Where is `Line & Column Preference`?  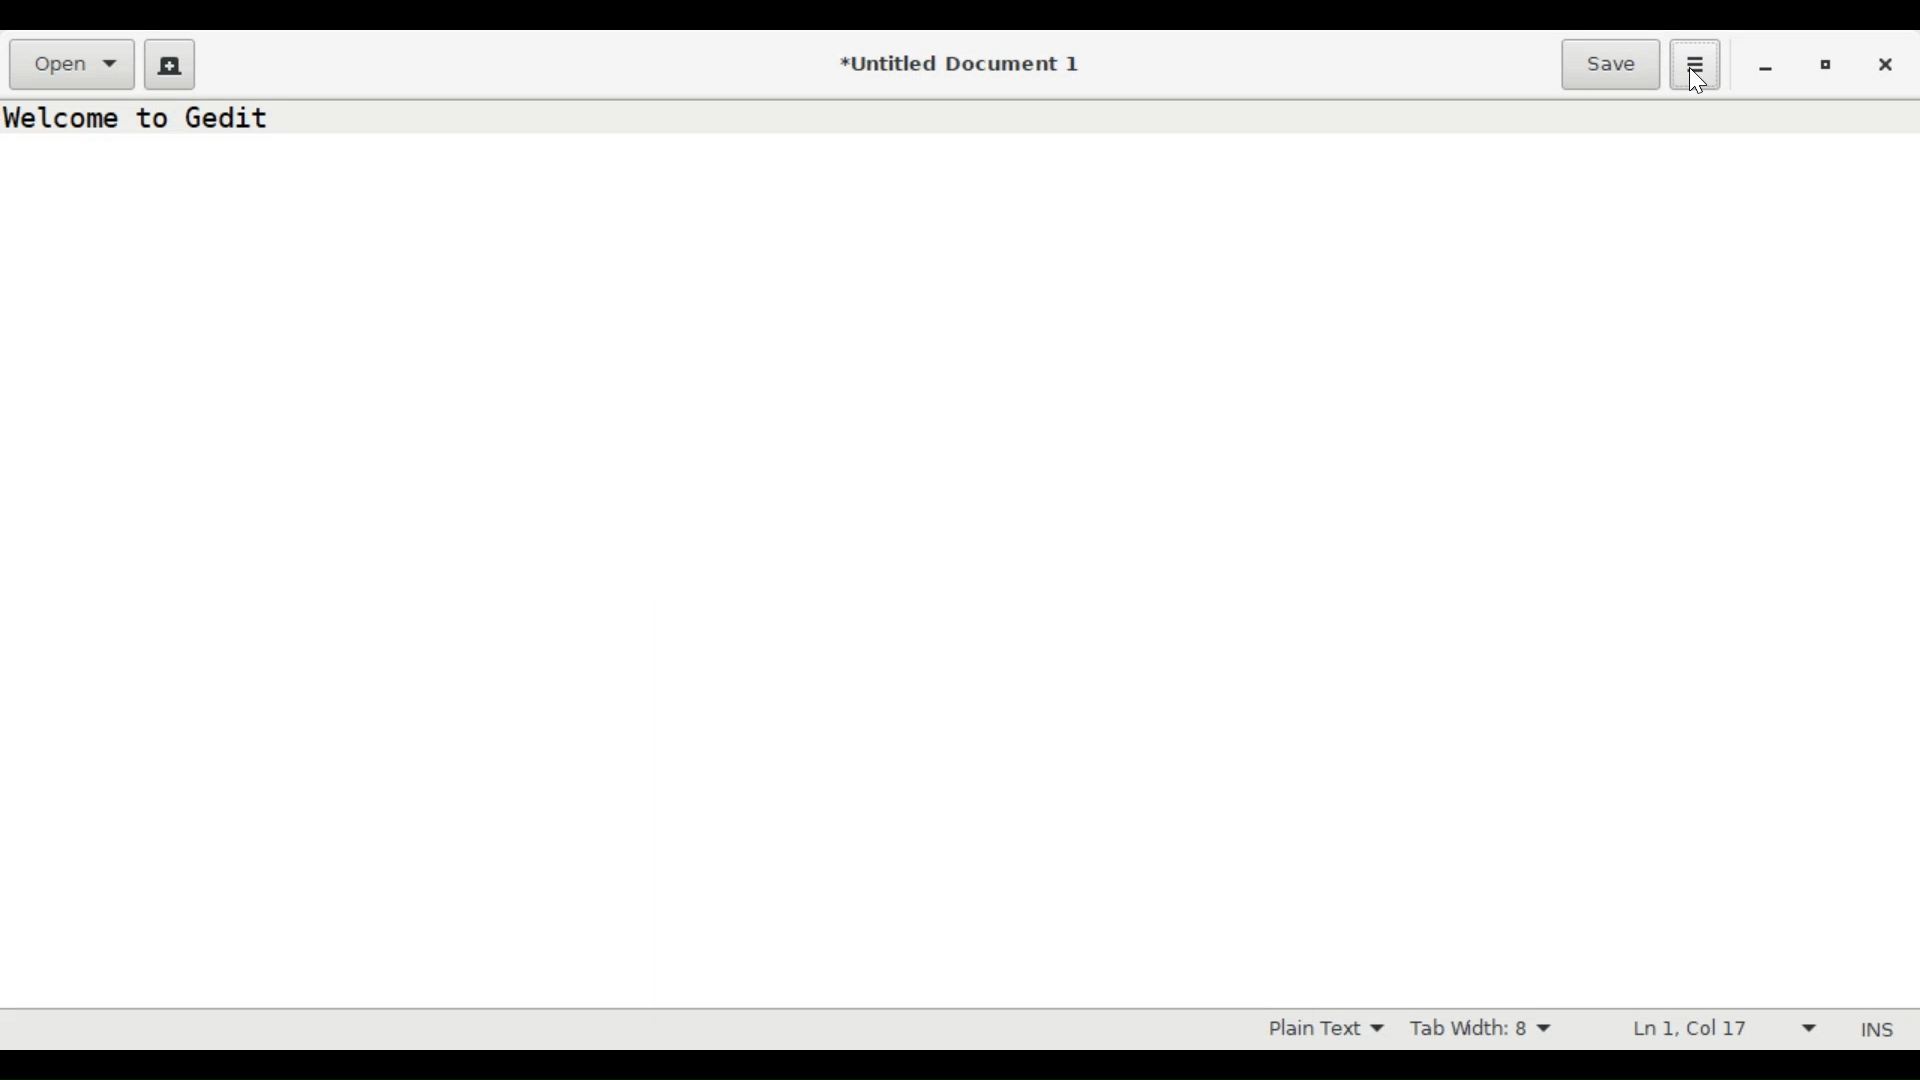 Line & Column Preference is located at coordinates (1724, 1028).